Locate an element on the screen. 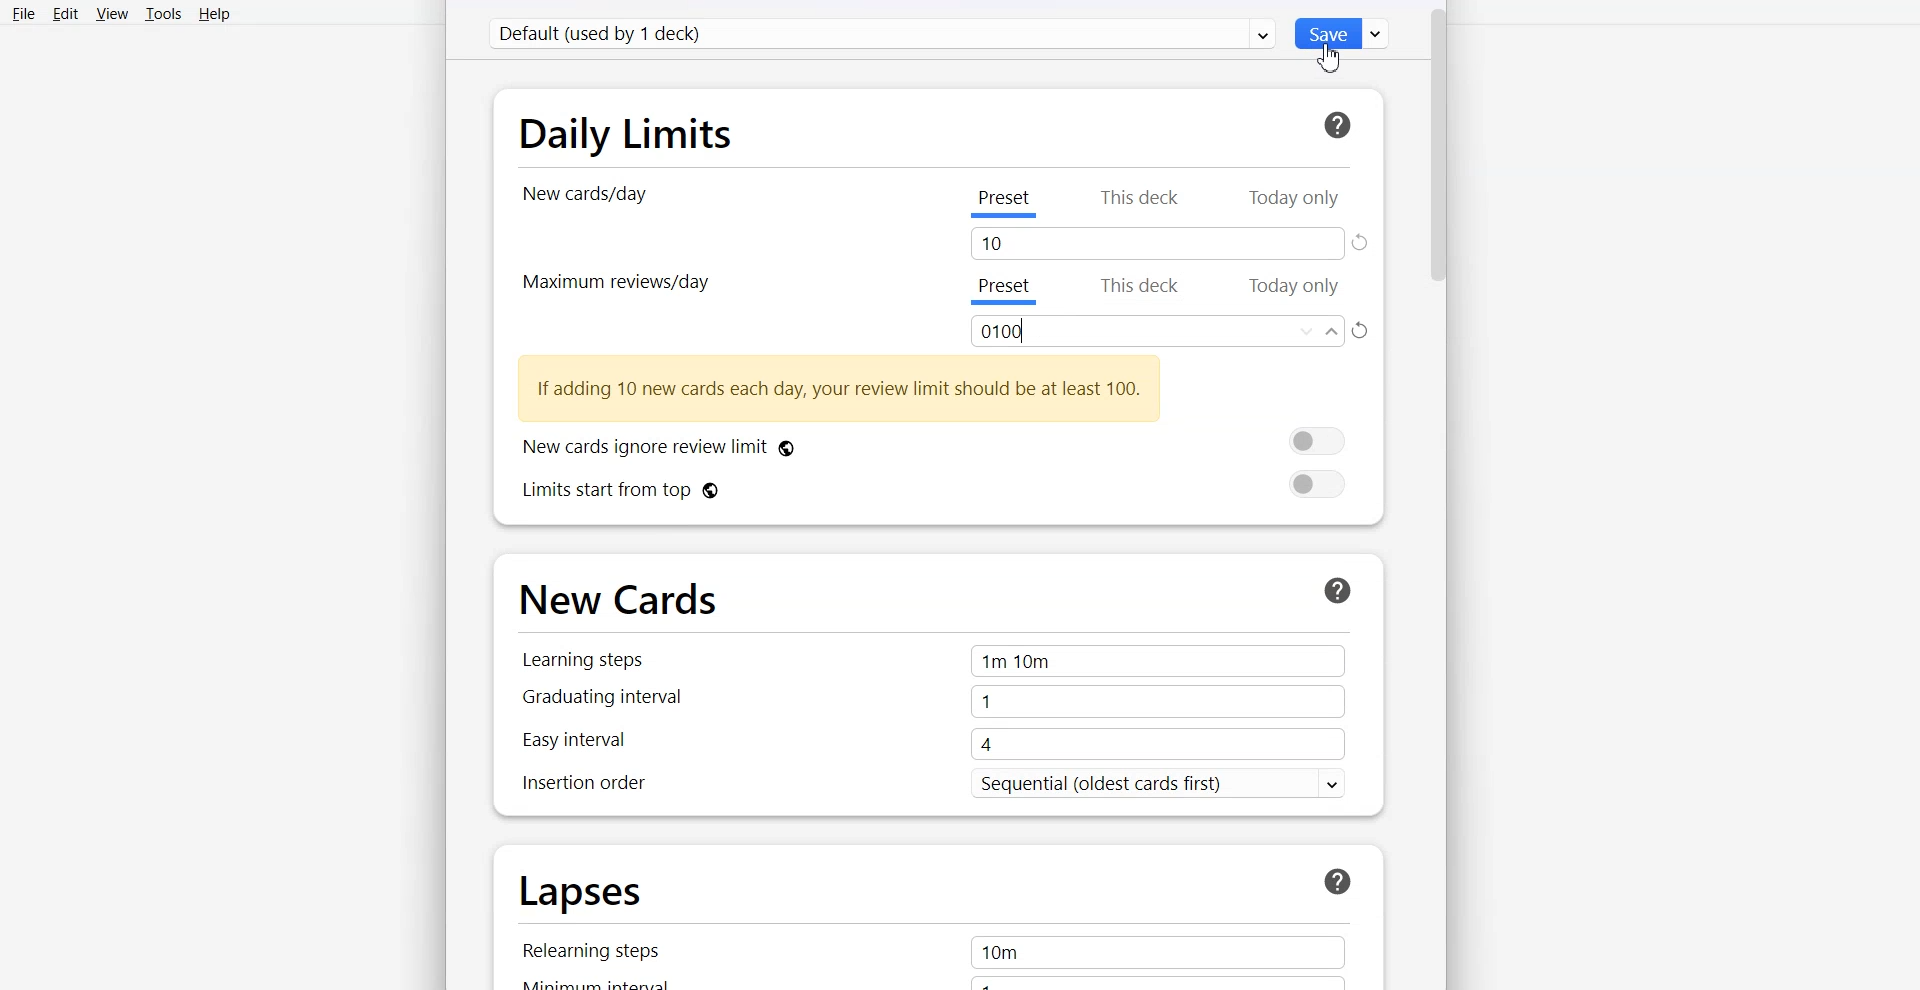 The image size is (1920, 990). Cursor is located at coordinates (1328, 56).